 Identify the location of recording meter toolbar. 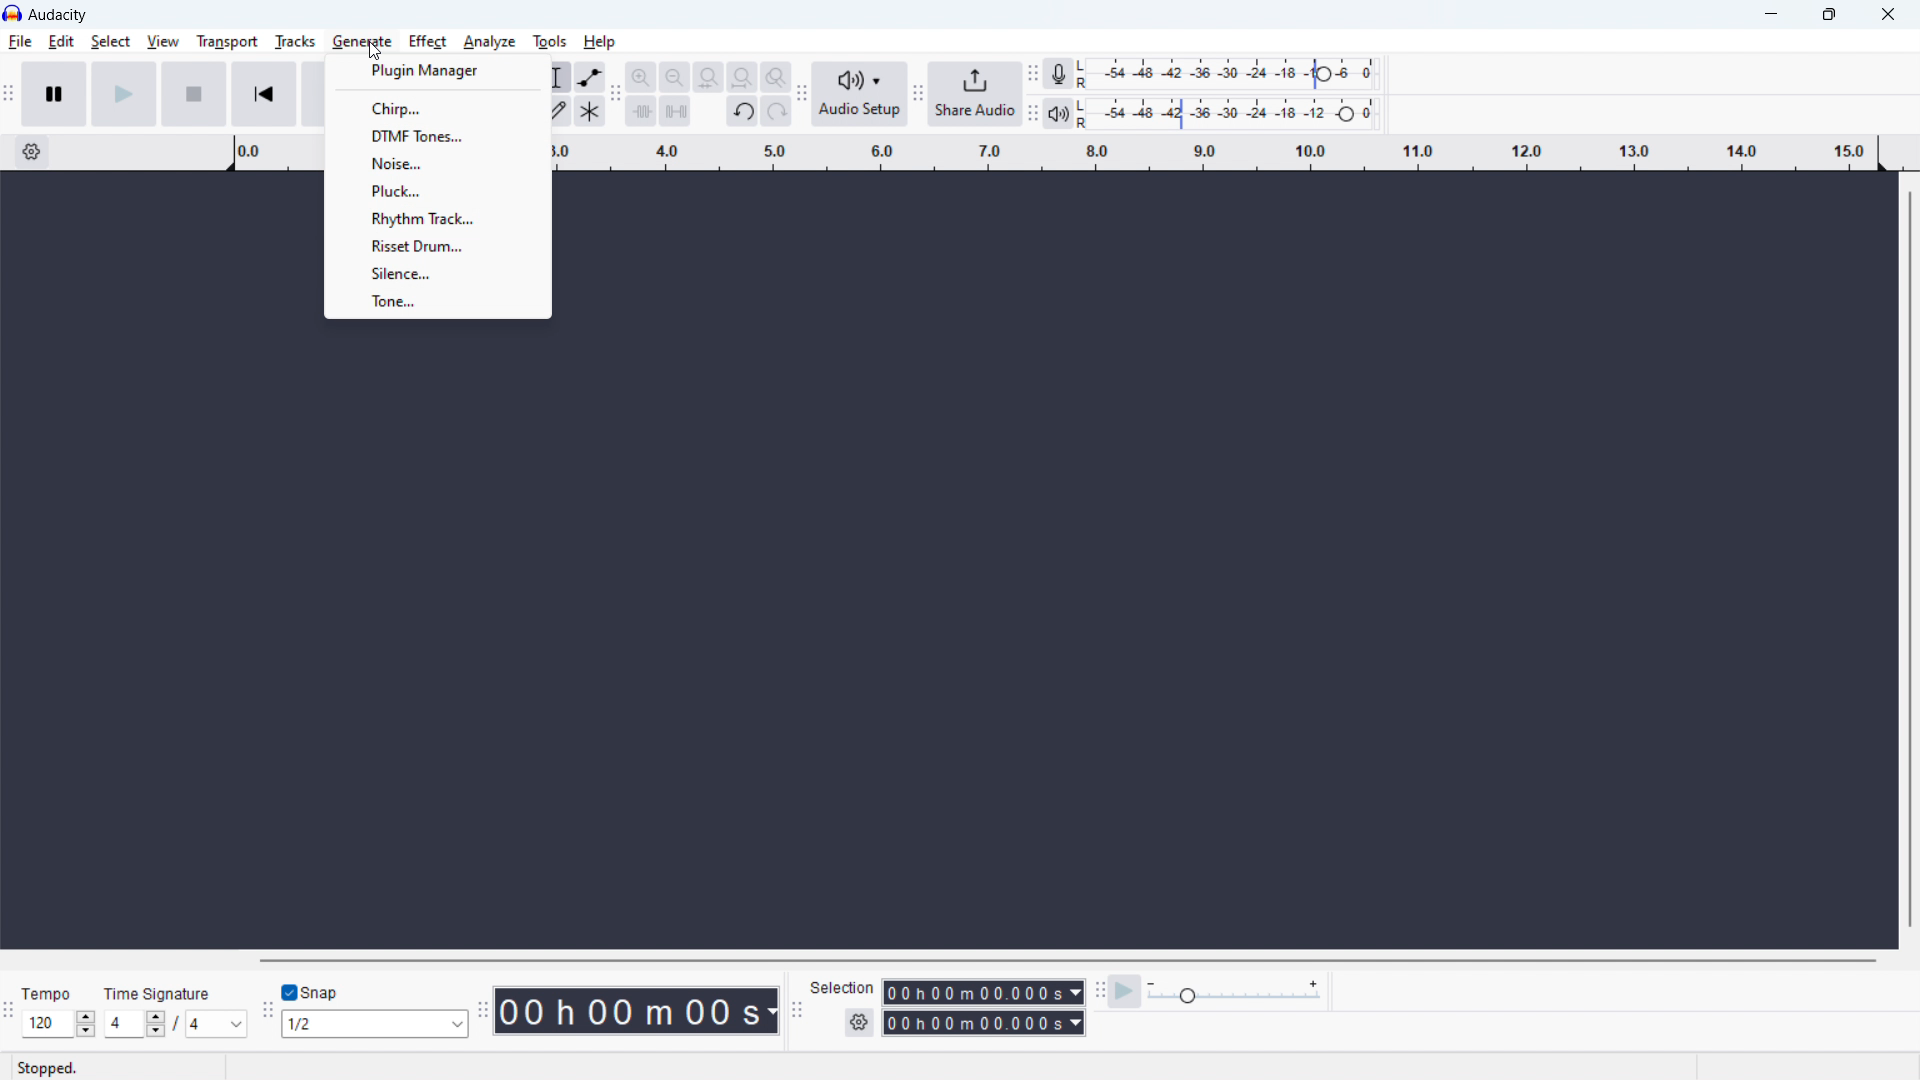
(1032, 74).